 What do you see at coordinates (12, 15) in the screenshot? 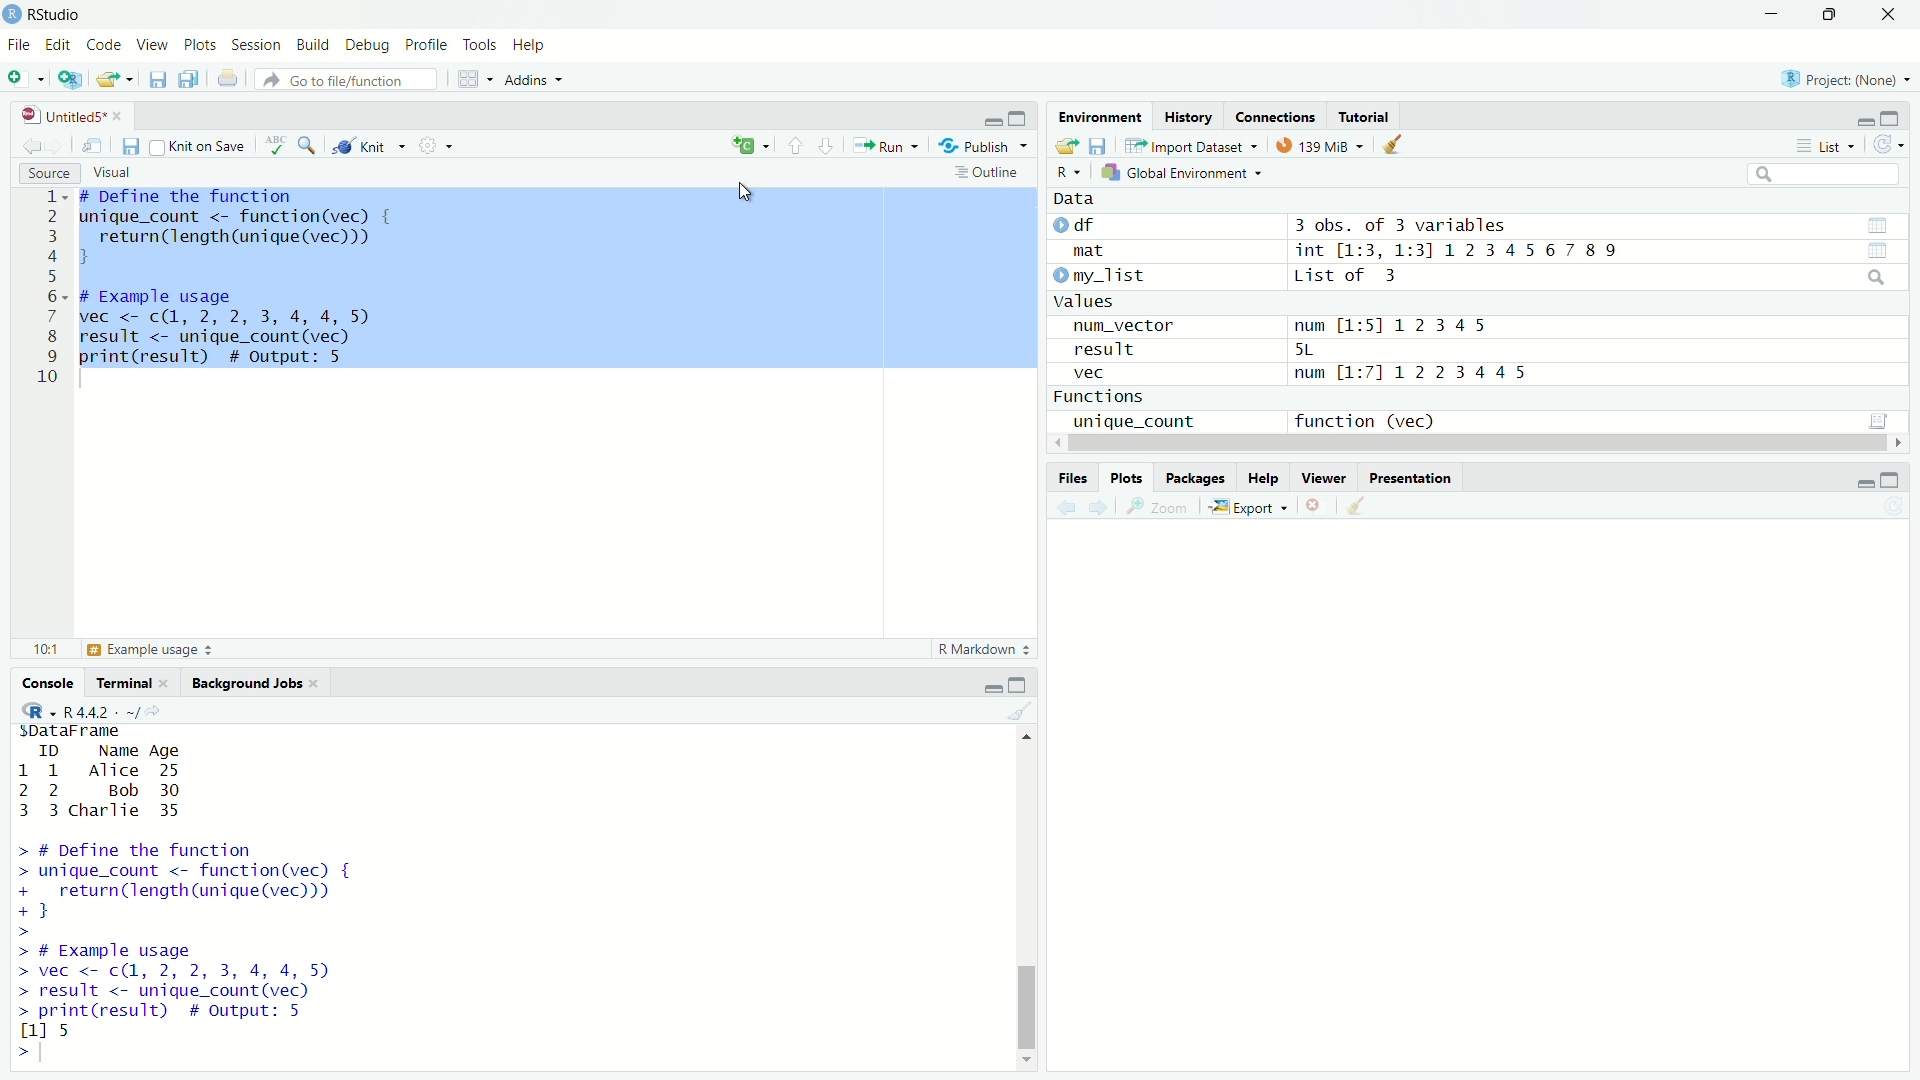
I see `app icon` at bounding box center [12, 15].